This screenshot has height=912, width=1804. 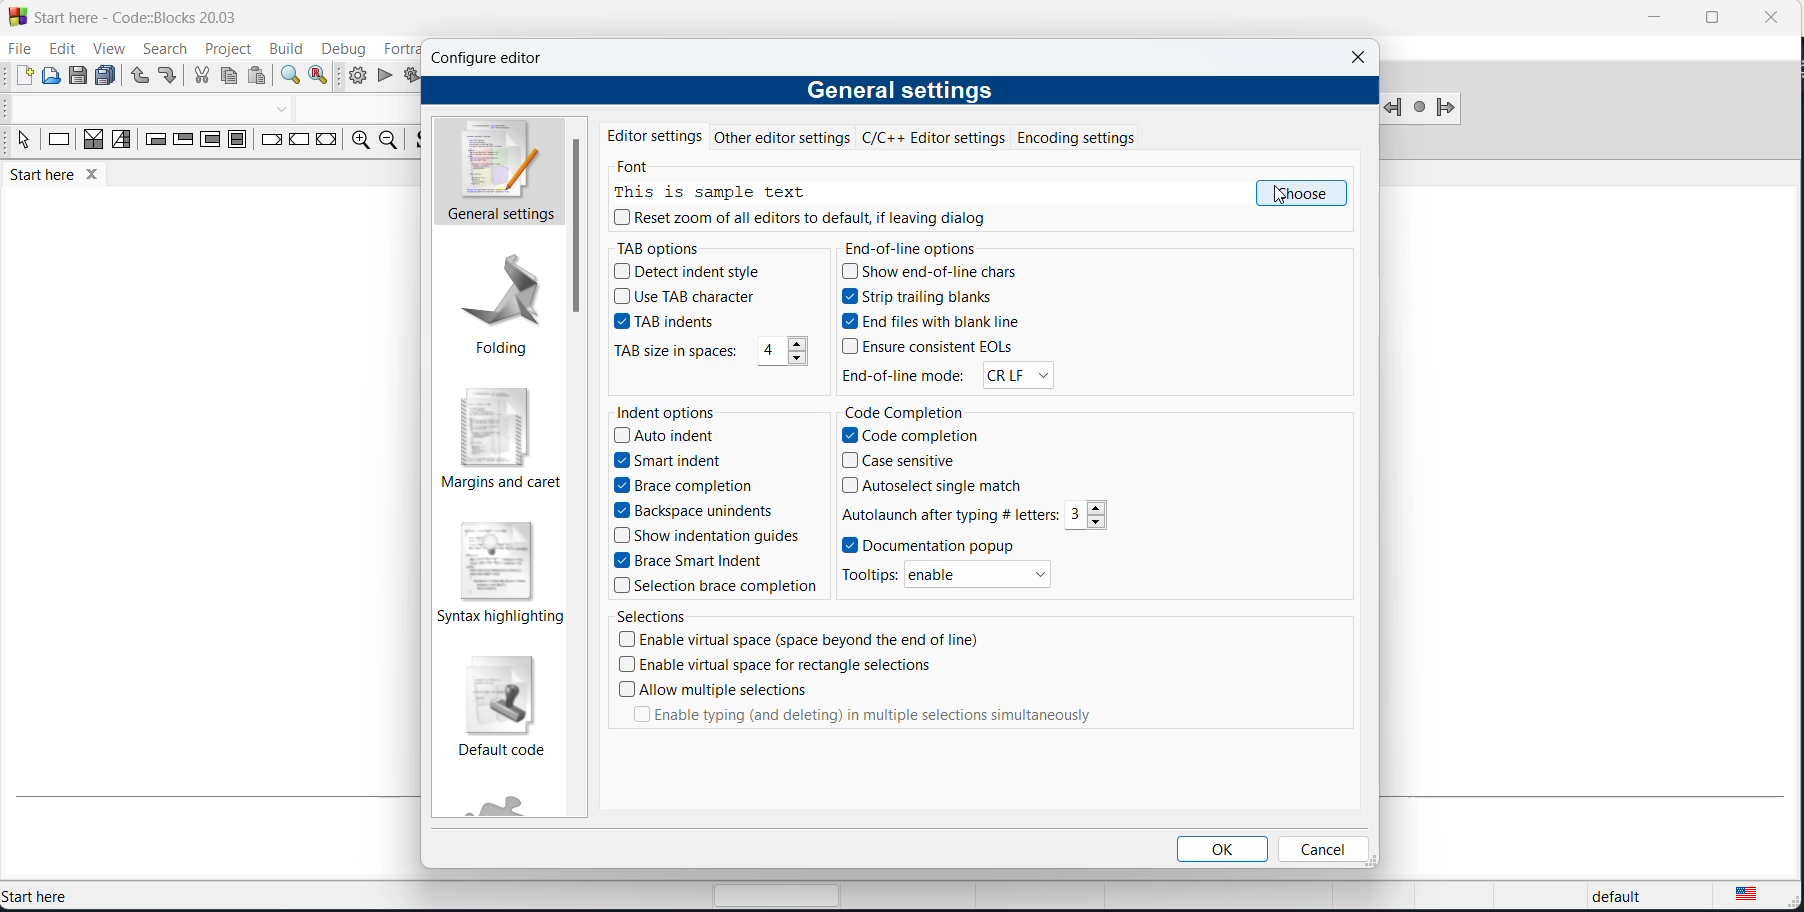 What do you see at coordinates (942, 347) in the screenshot?
I see `ensure consistent EOLs ` at bounding box center [942, 347].